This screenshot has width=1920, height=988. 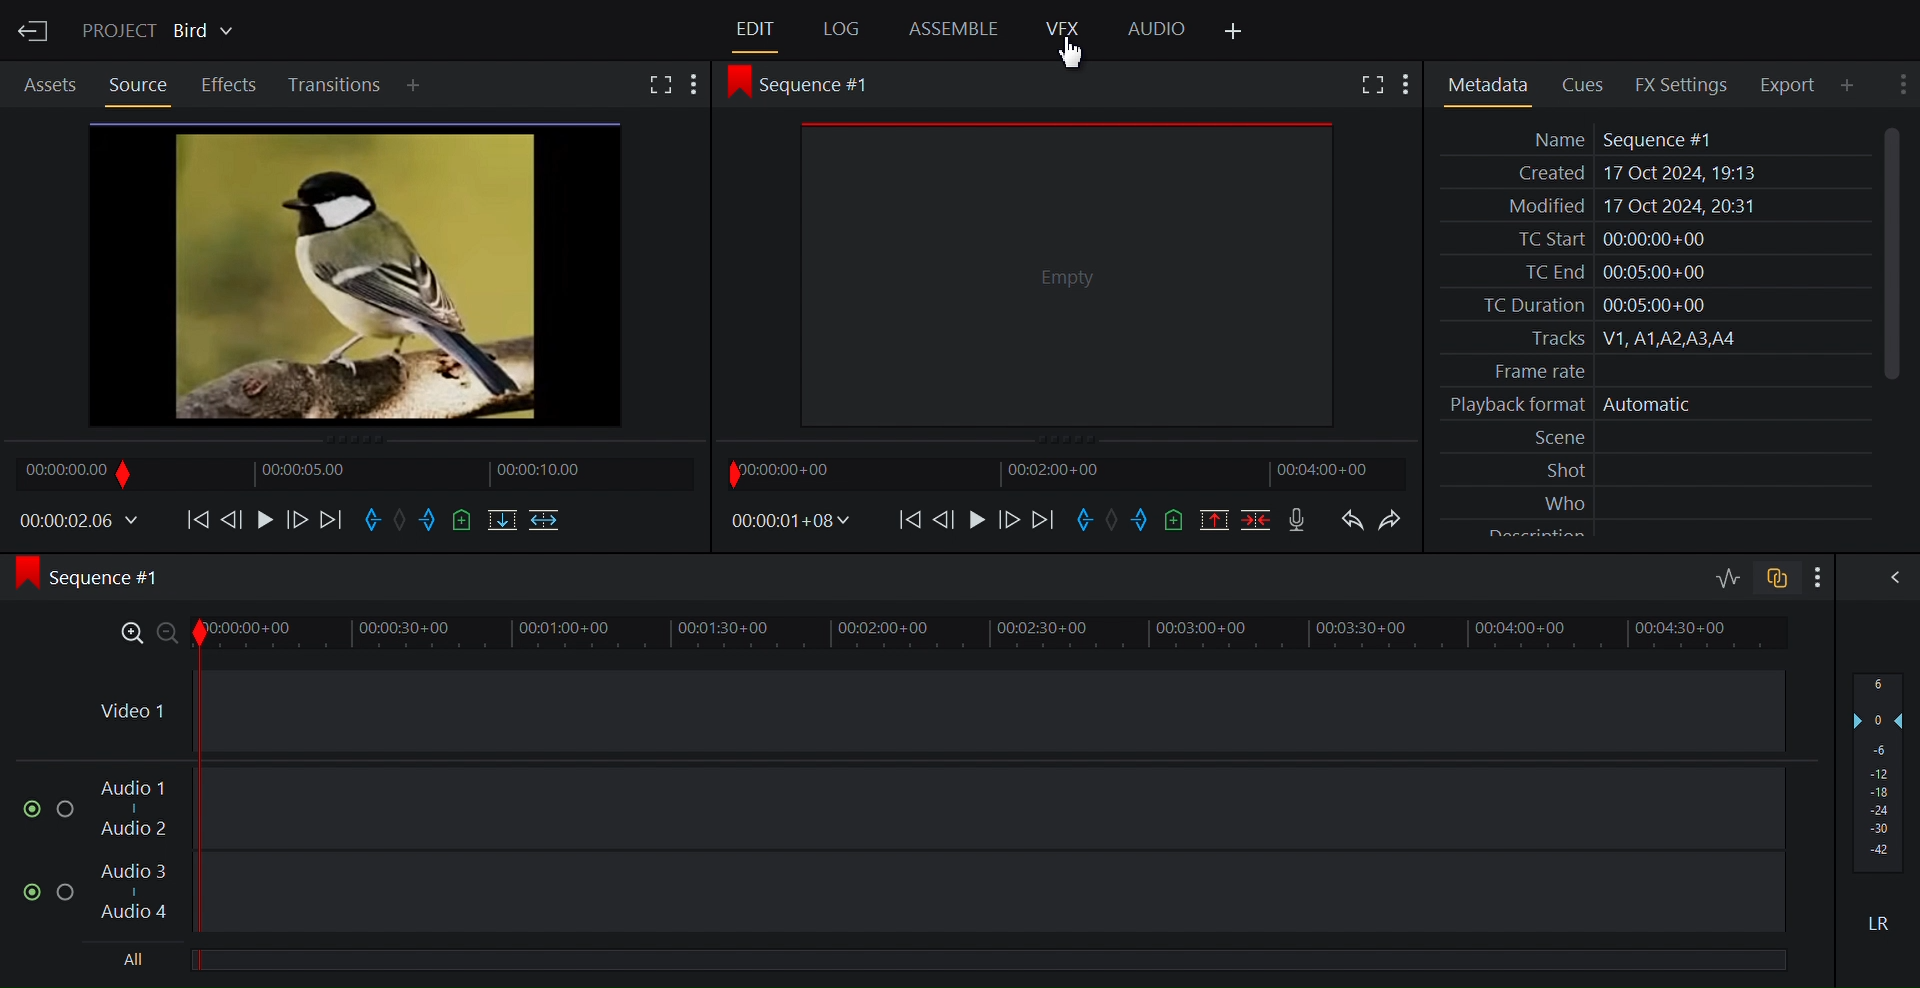 I want to click on Mute, so click(x=1879, y=920).